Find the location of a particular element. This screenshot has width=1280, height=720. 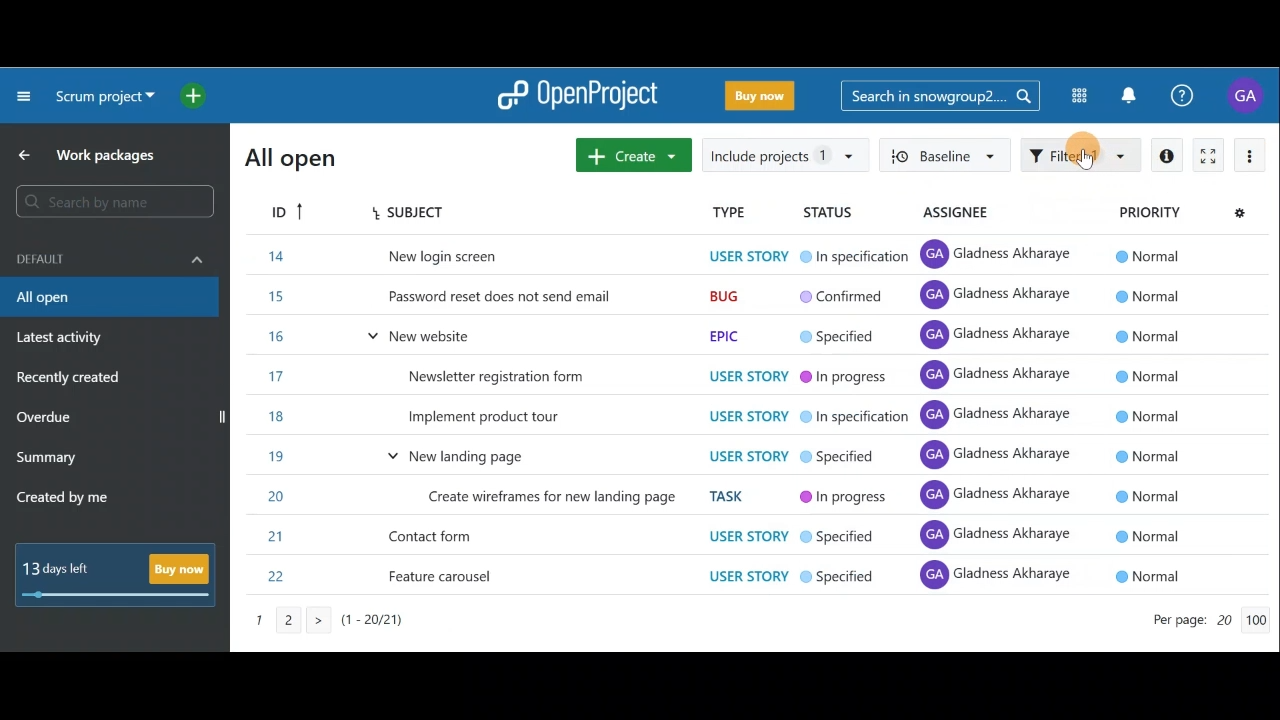

Baseline is located at coordinates (942, 154).